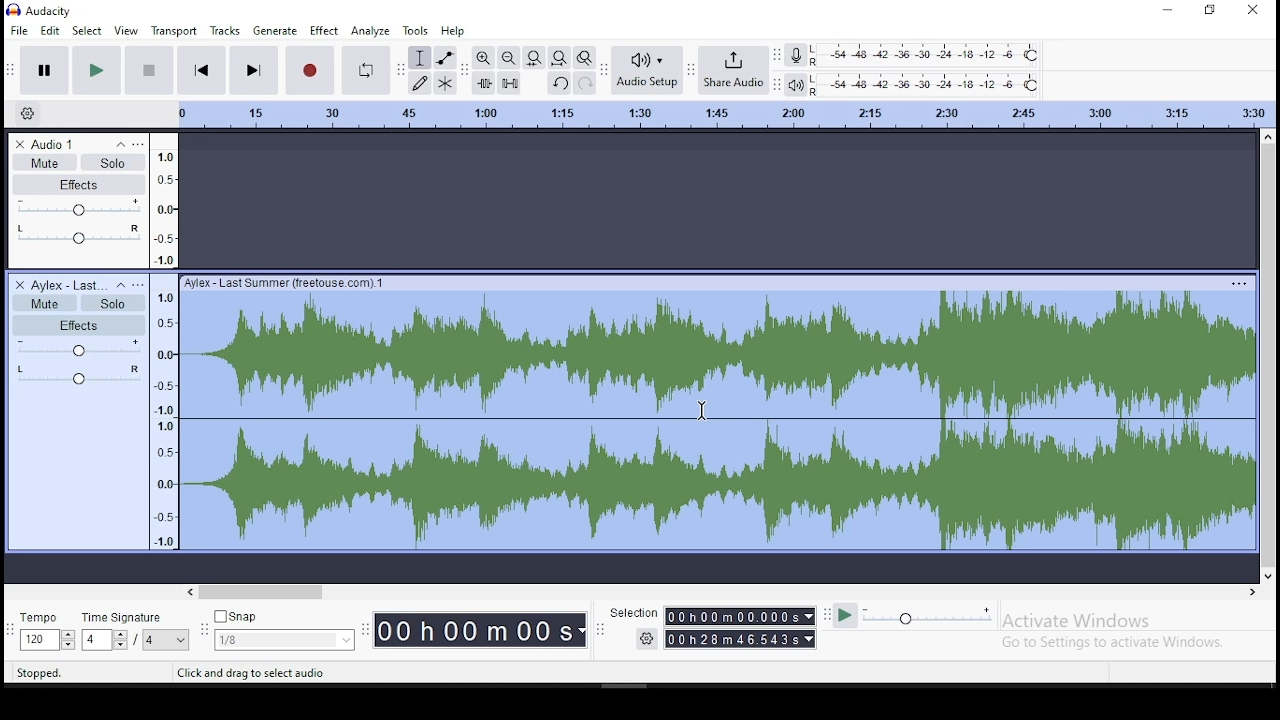 This screenshot has width=1280, height=720. Describe the element at coordinates (85, 30) in the screenshot. I see `select` at that location.